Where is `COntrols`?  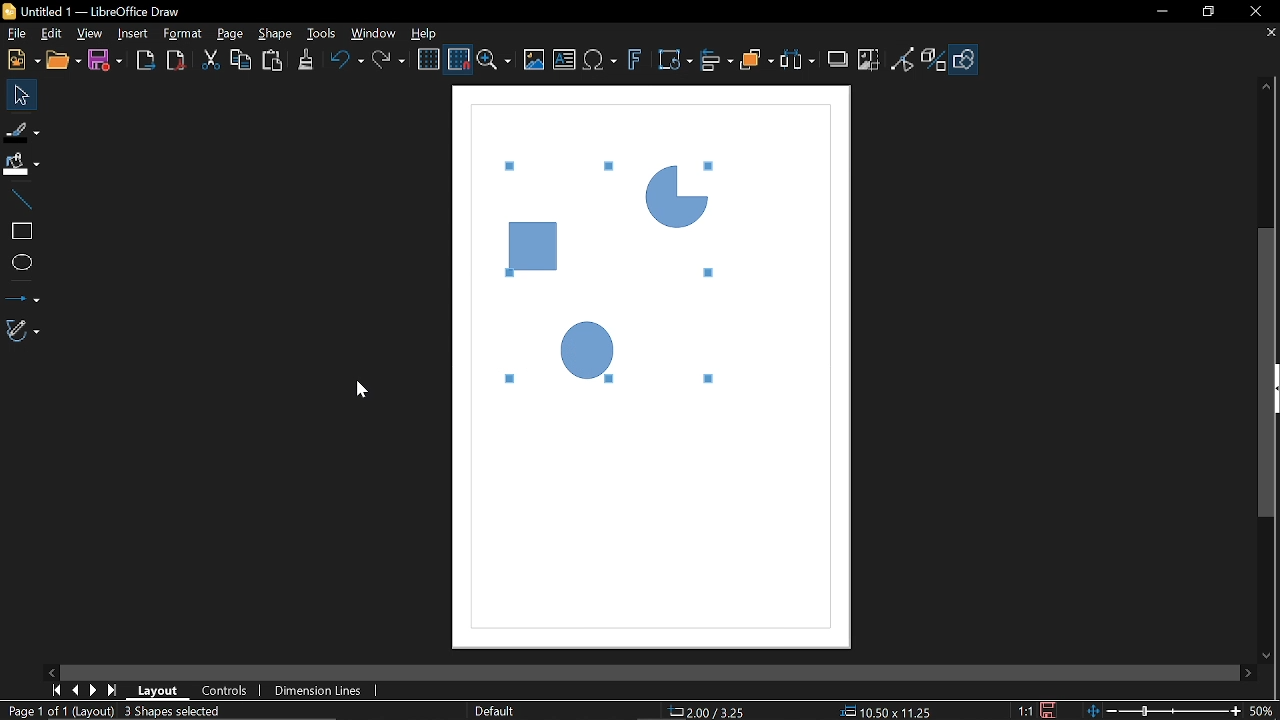
COntrols is located at coordinates (225, 691).